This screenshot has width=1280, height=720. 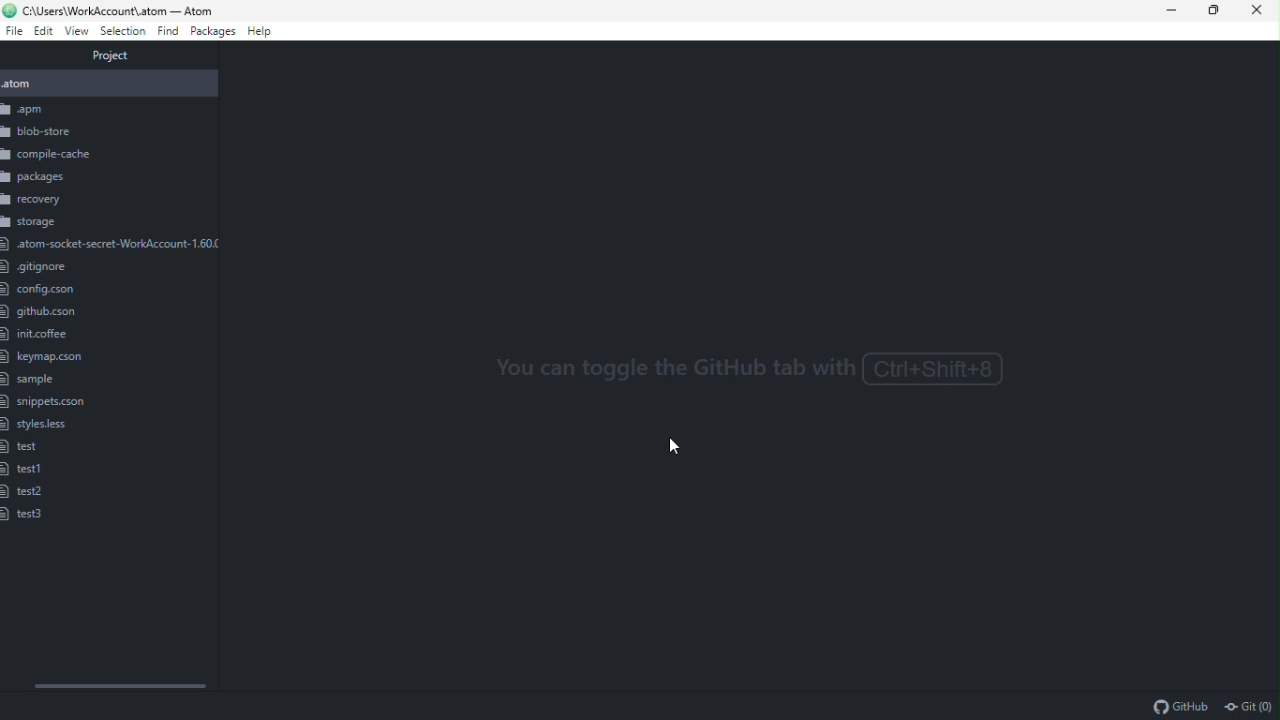 What do you see at coordinates (123, 32) in the screenshot?
I see `Selection` at bounding box center [123, 32].